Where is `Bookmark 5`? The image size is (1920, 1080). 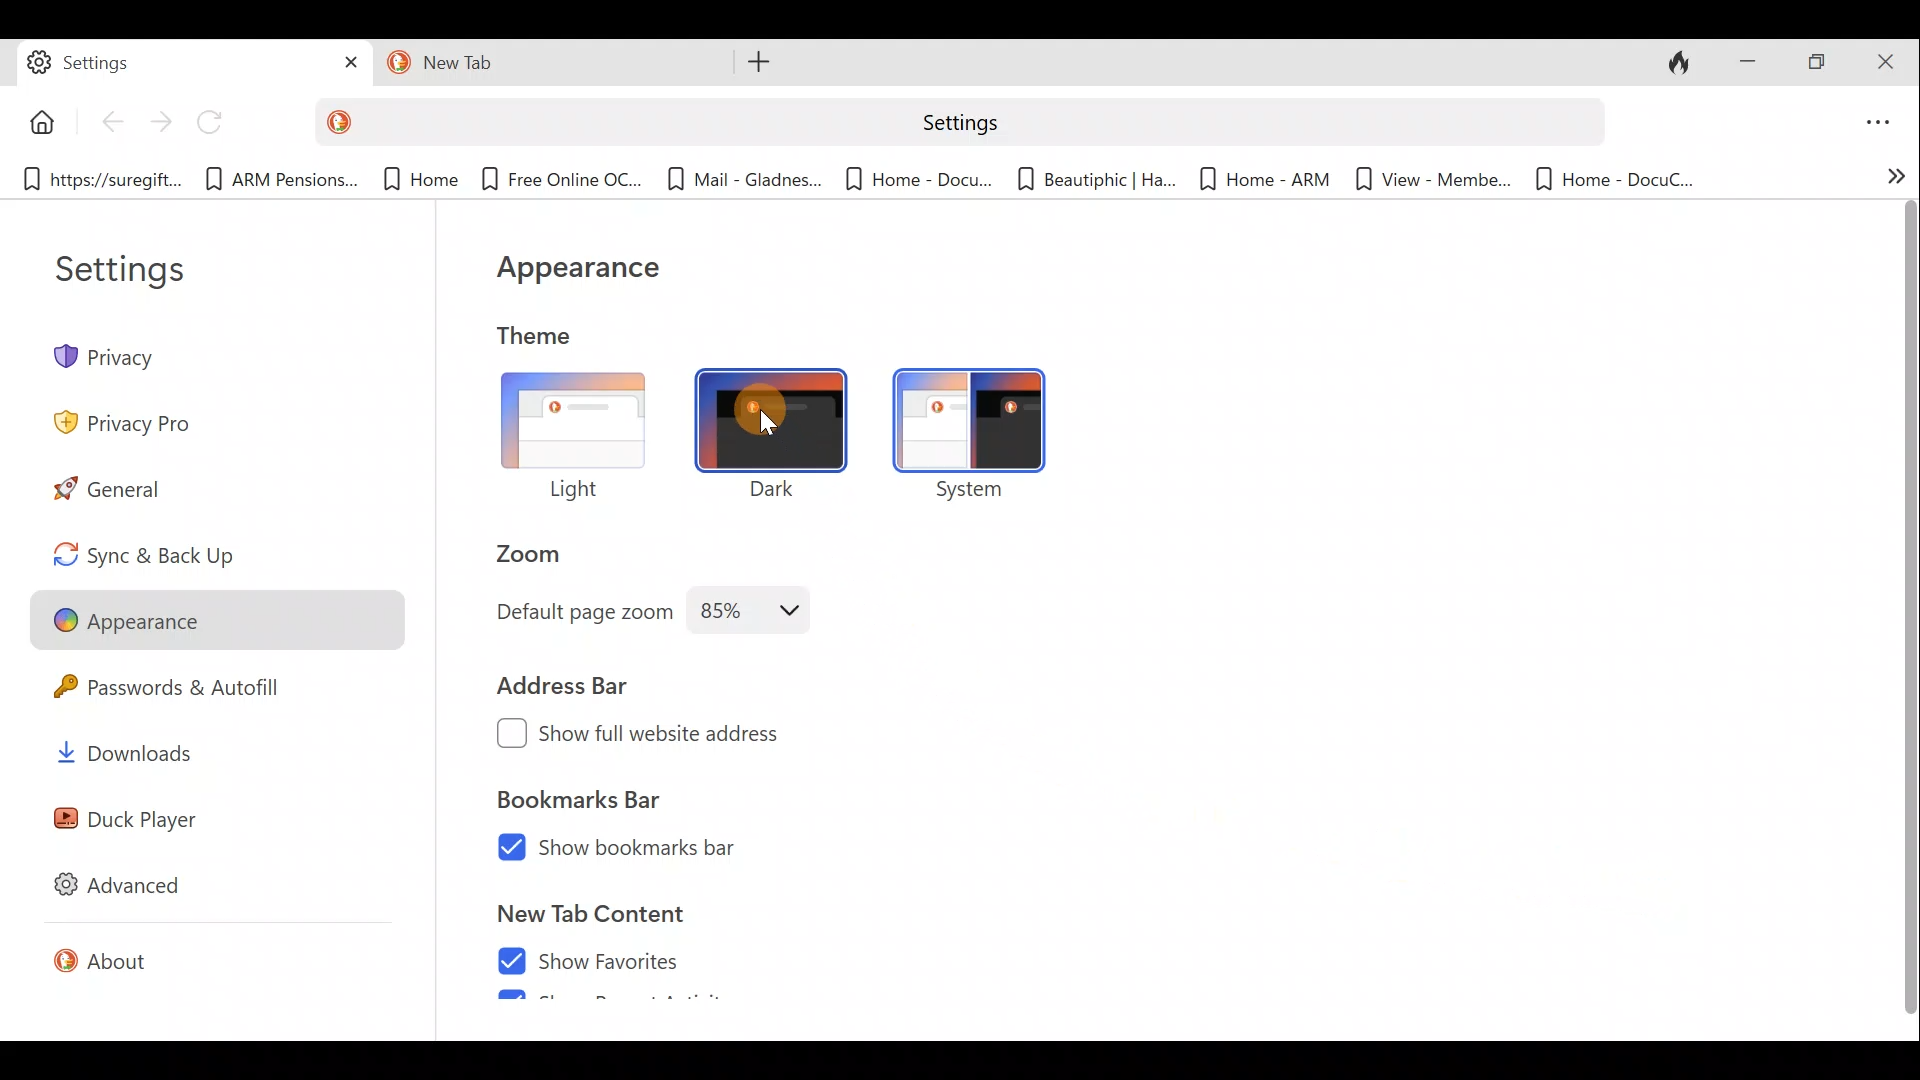
Bookmark 5 is located at coordinates (743, 182).